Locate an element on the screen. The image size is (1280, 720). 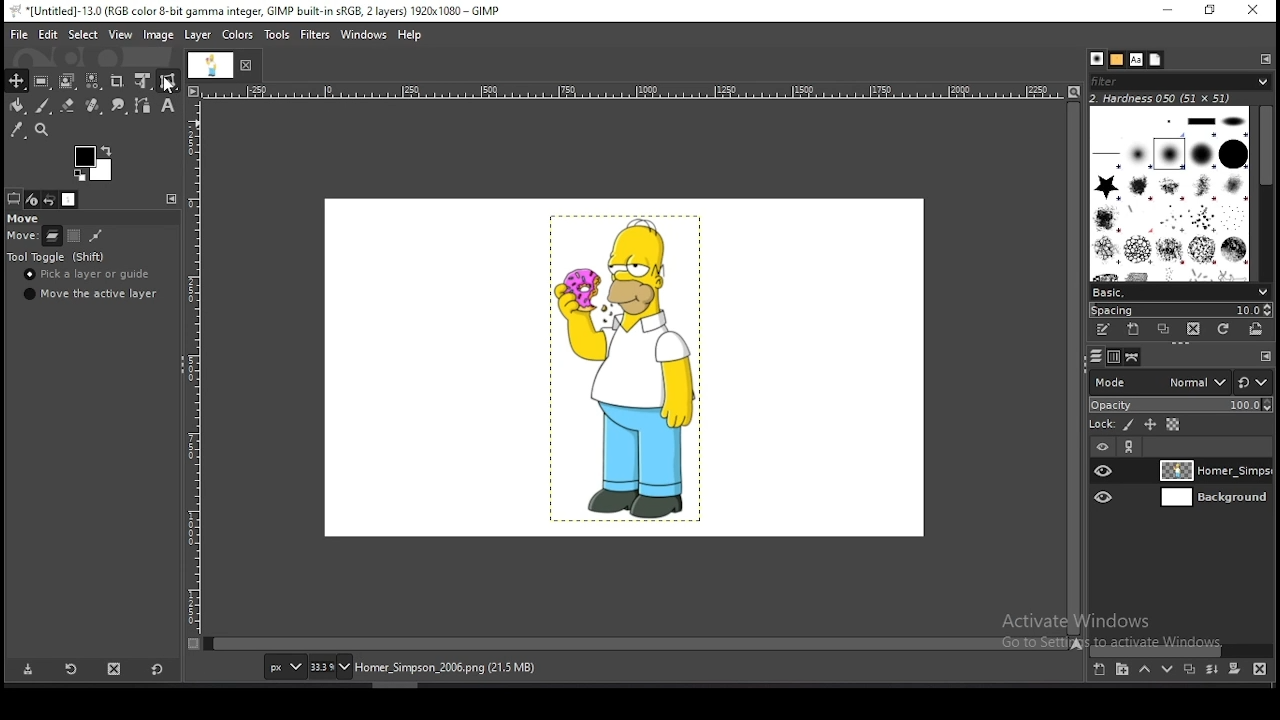
move is located at coordinates (20, 234).